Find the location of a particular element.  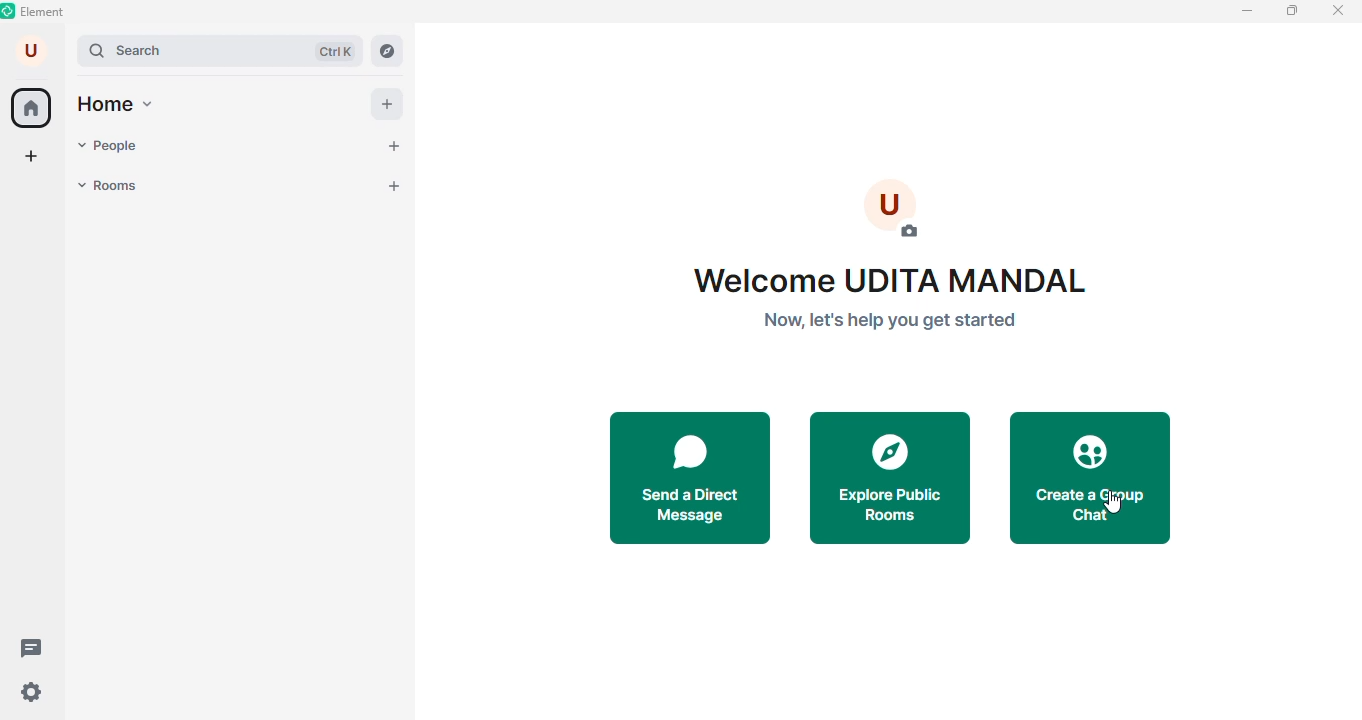

add account photo is located at coordinates (890, 210).